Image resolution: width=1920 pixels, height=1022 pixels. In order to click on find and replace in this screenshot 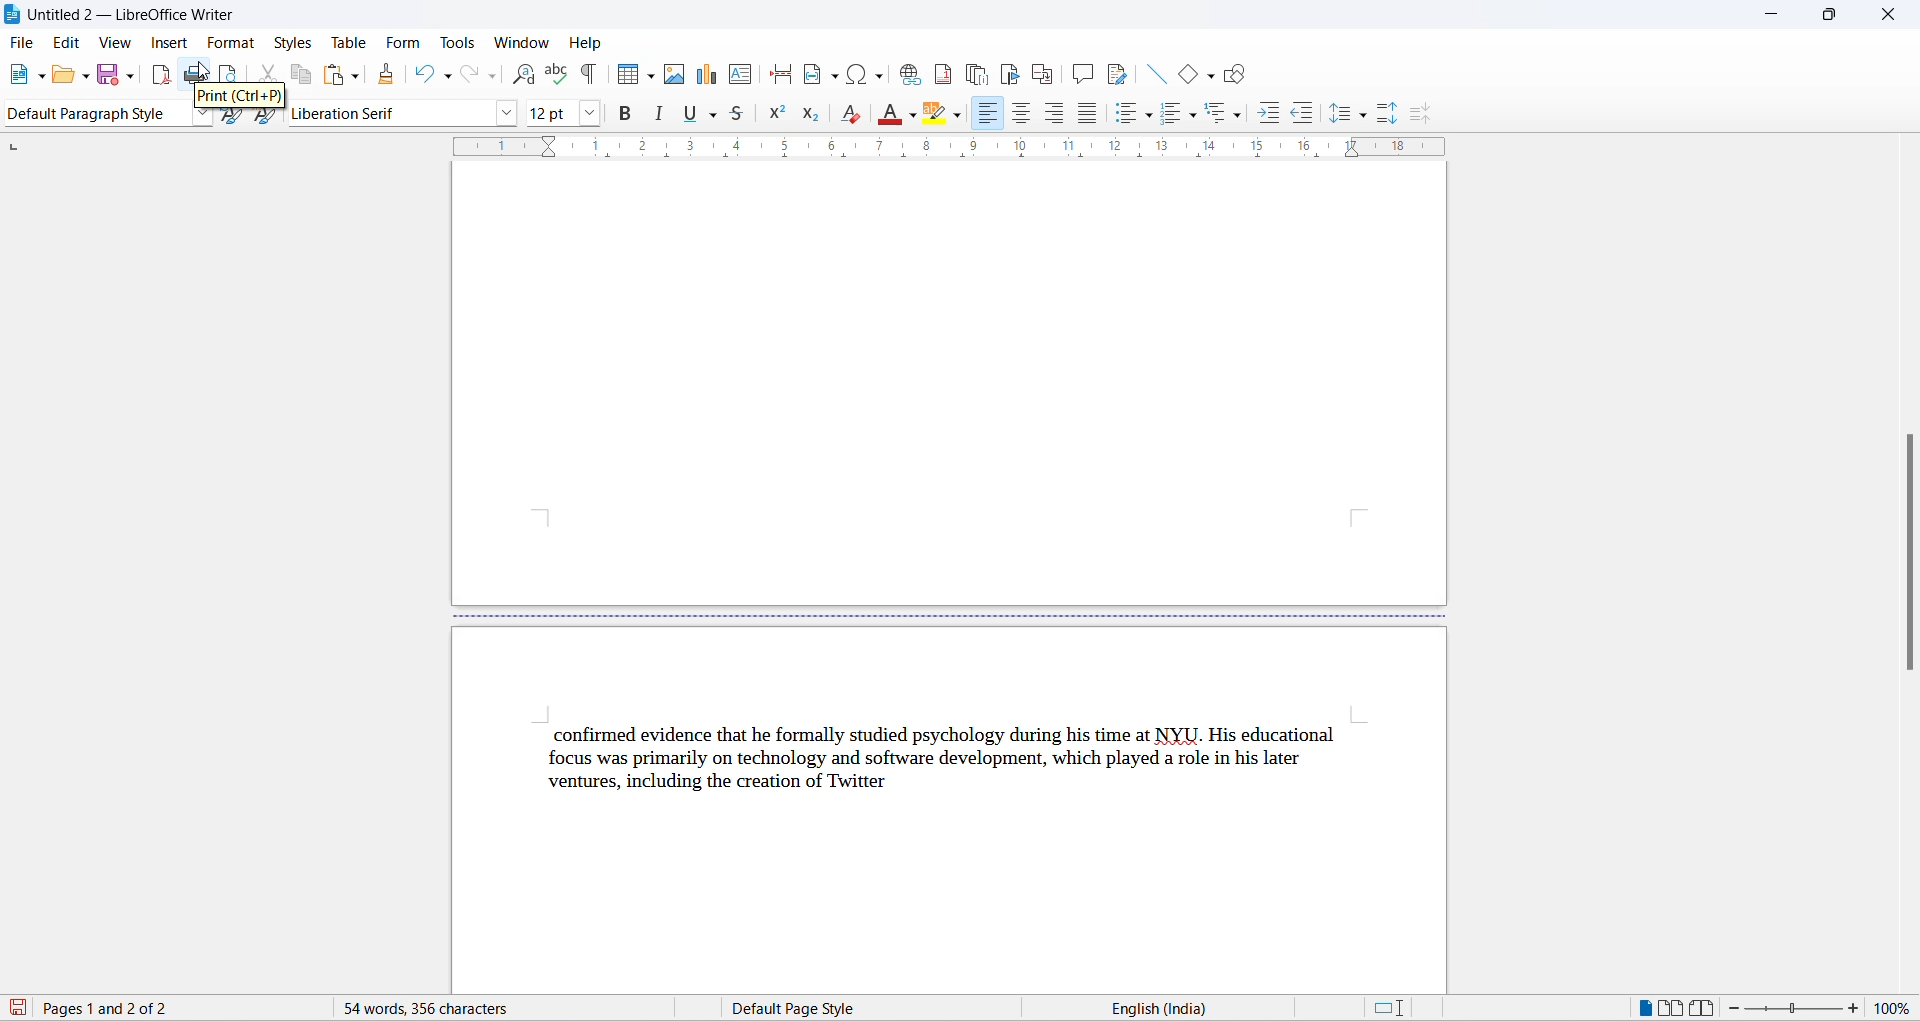, I will do `click(528, 74)`.